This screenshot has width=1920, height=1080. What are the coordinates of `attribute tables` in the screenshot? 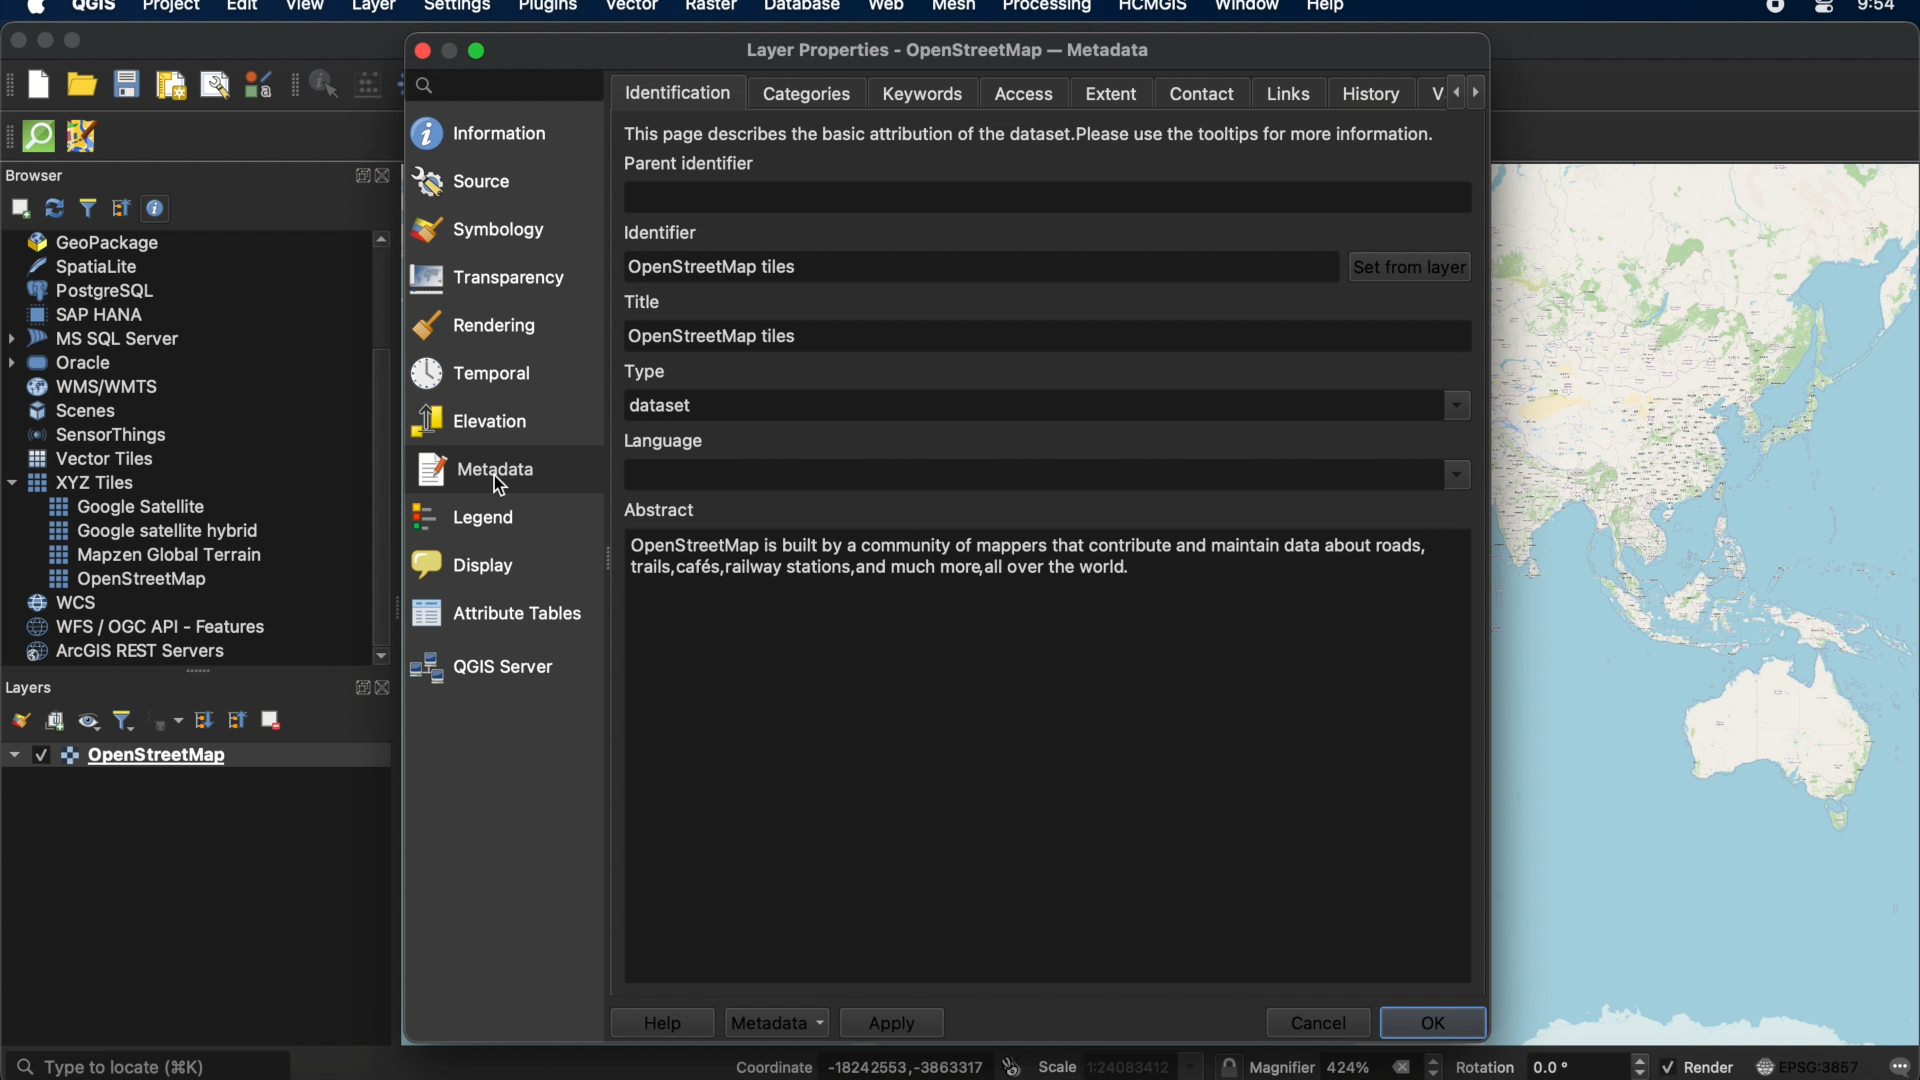 It's located at (499, 613).